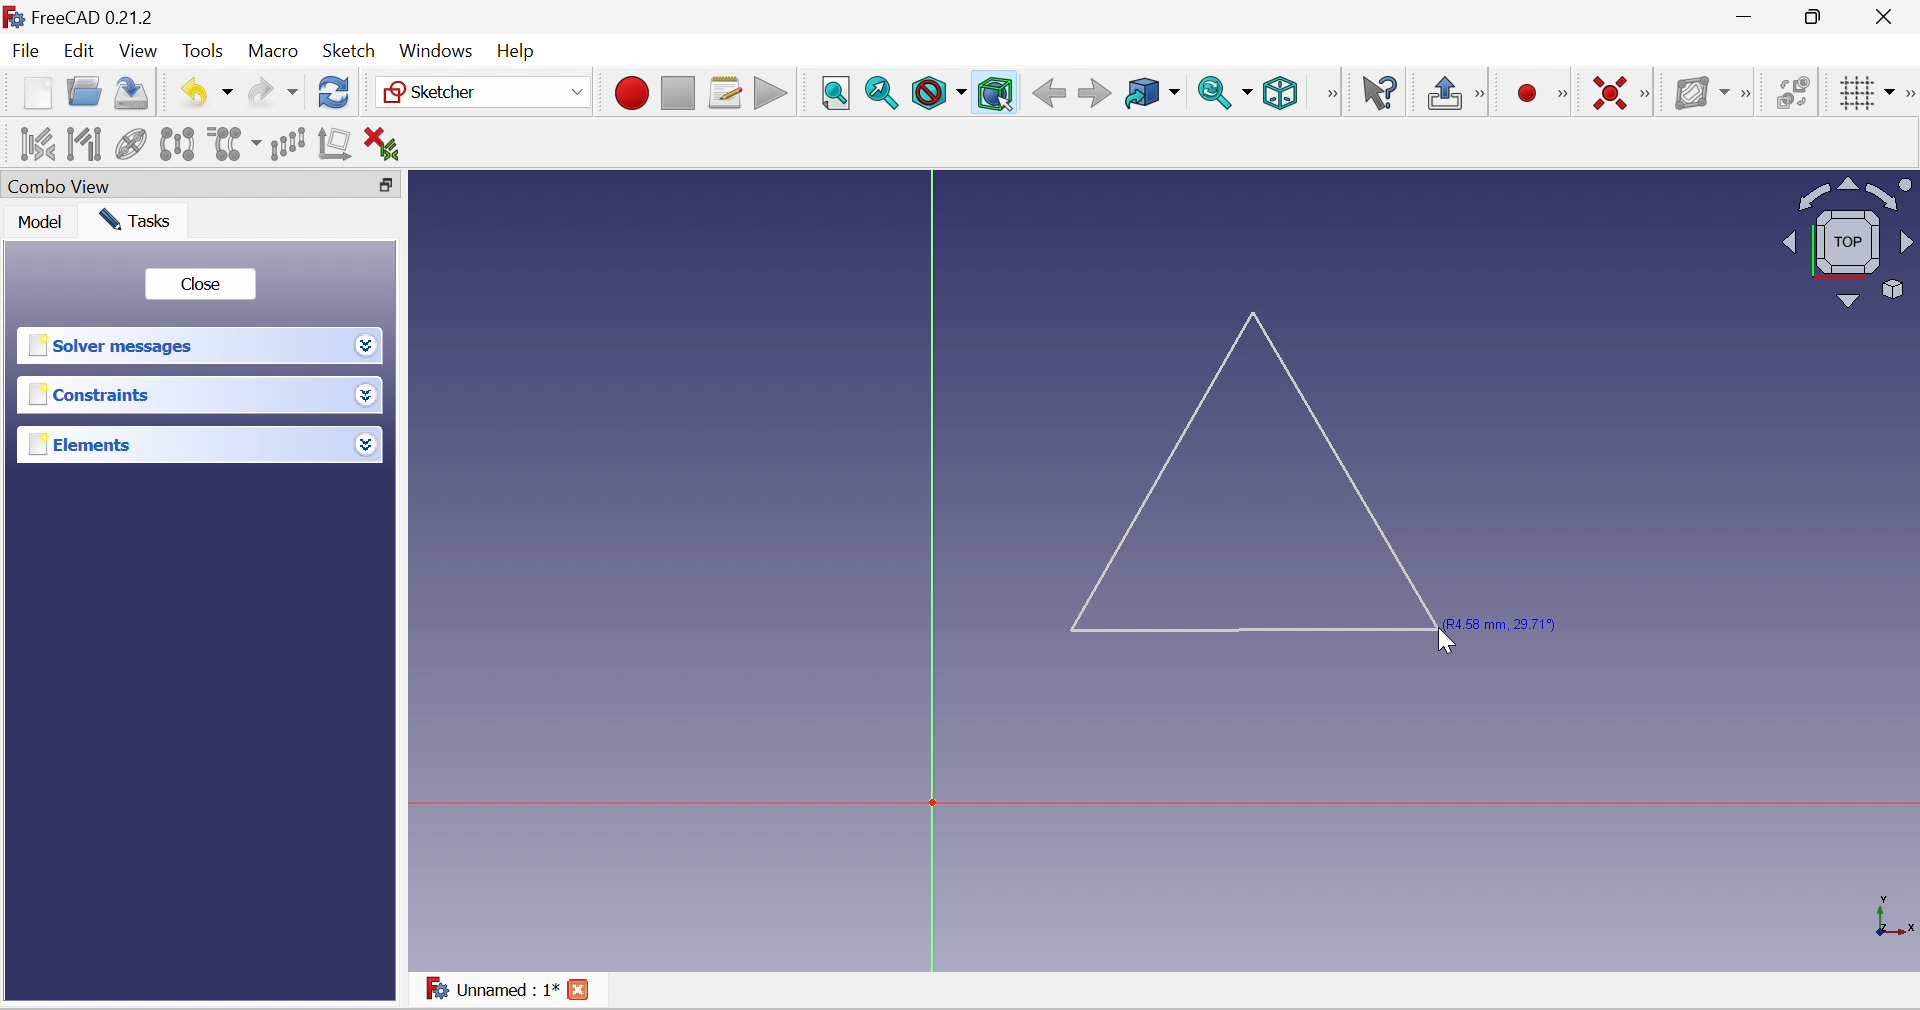 This screenshot has height=1010, width=1920. I want to click on Back, so click(1050, 94).